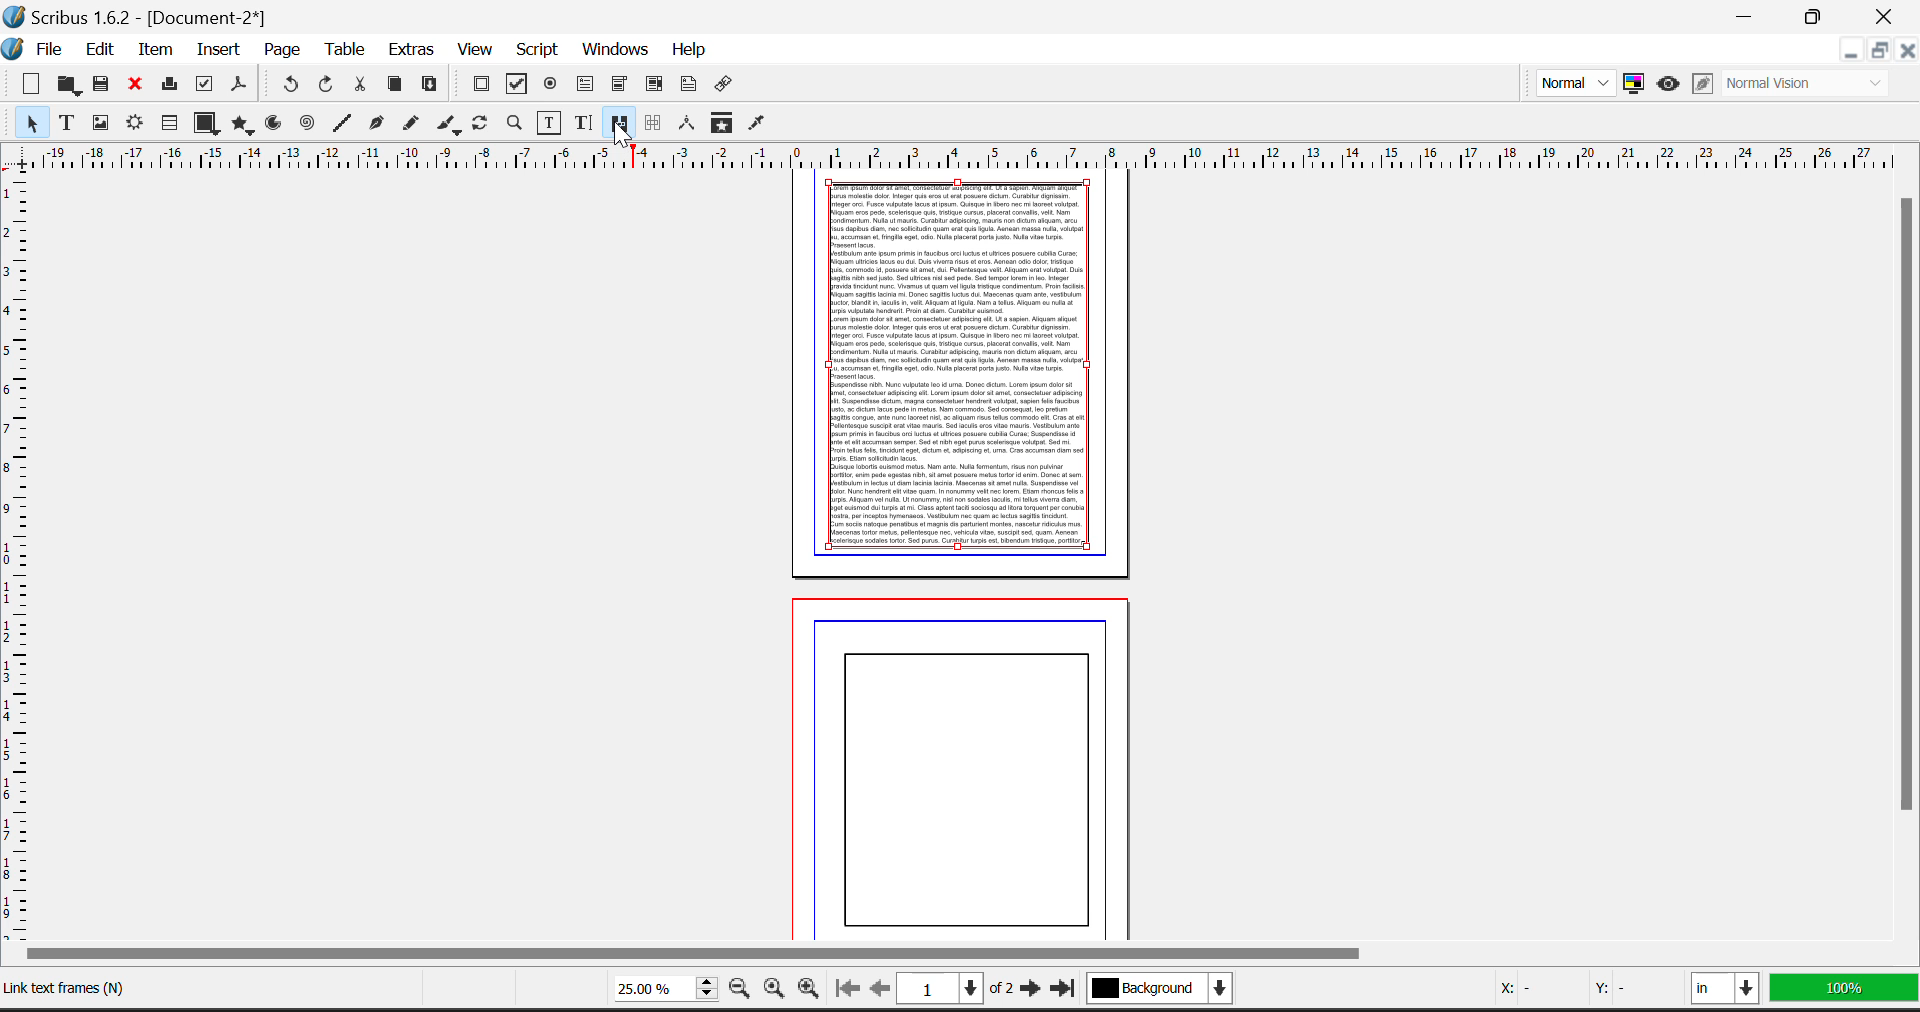 The height and width of the screenshot is (1012, 1920). I want to click on Rotate Image, so click(482, 124).